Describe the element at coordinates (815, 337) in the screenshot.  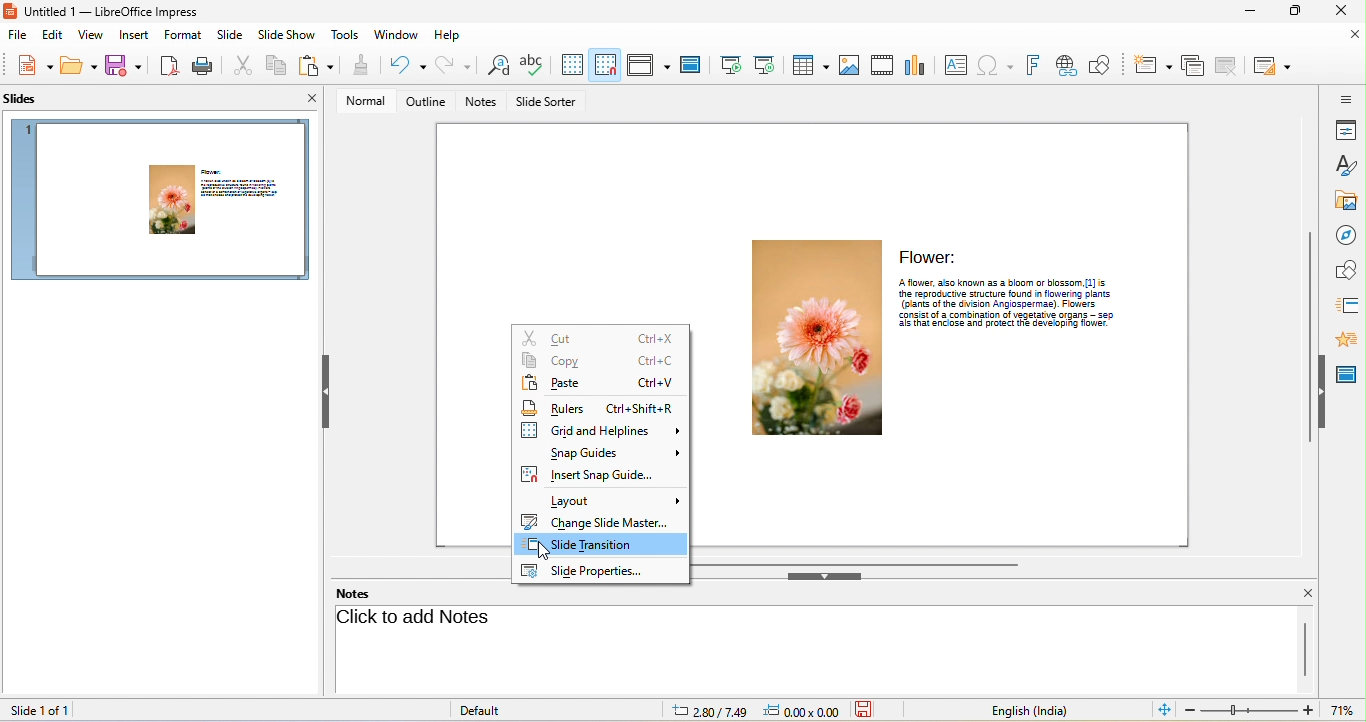
I see `image of flower` at that location.